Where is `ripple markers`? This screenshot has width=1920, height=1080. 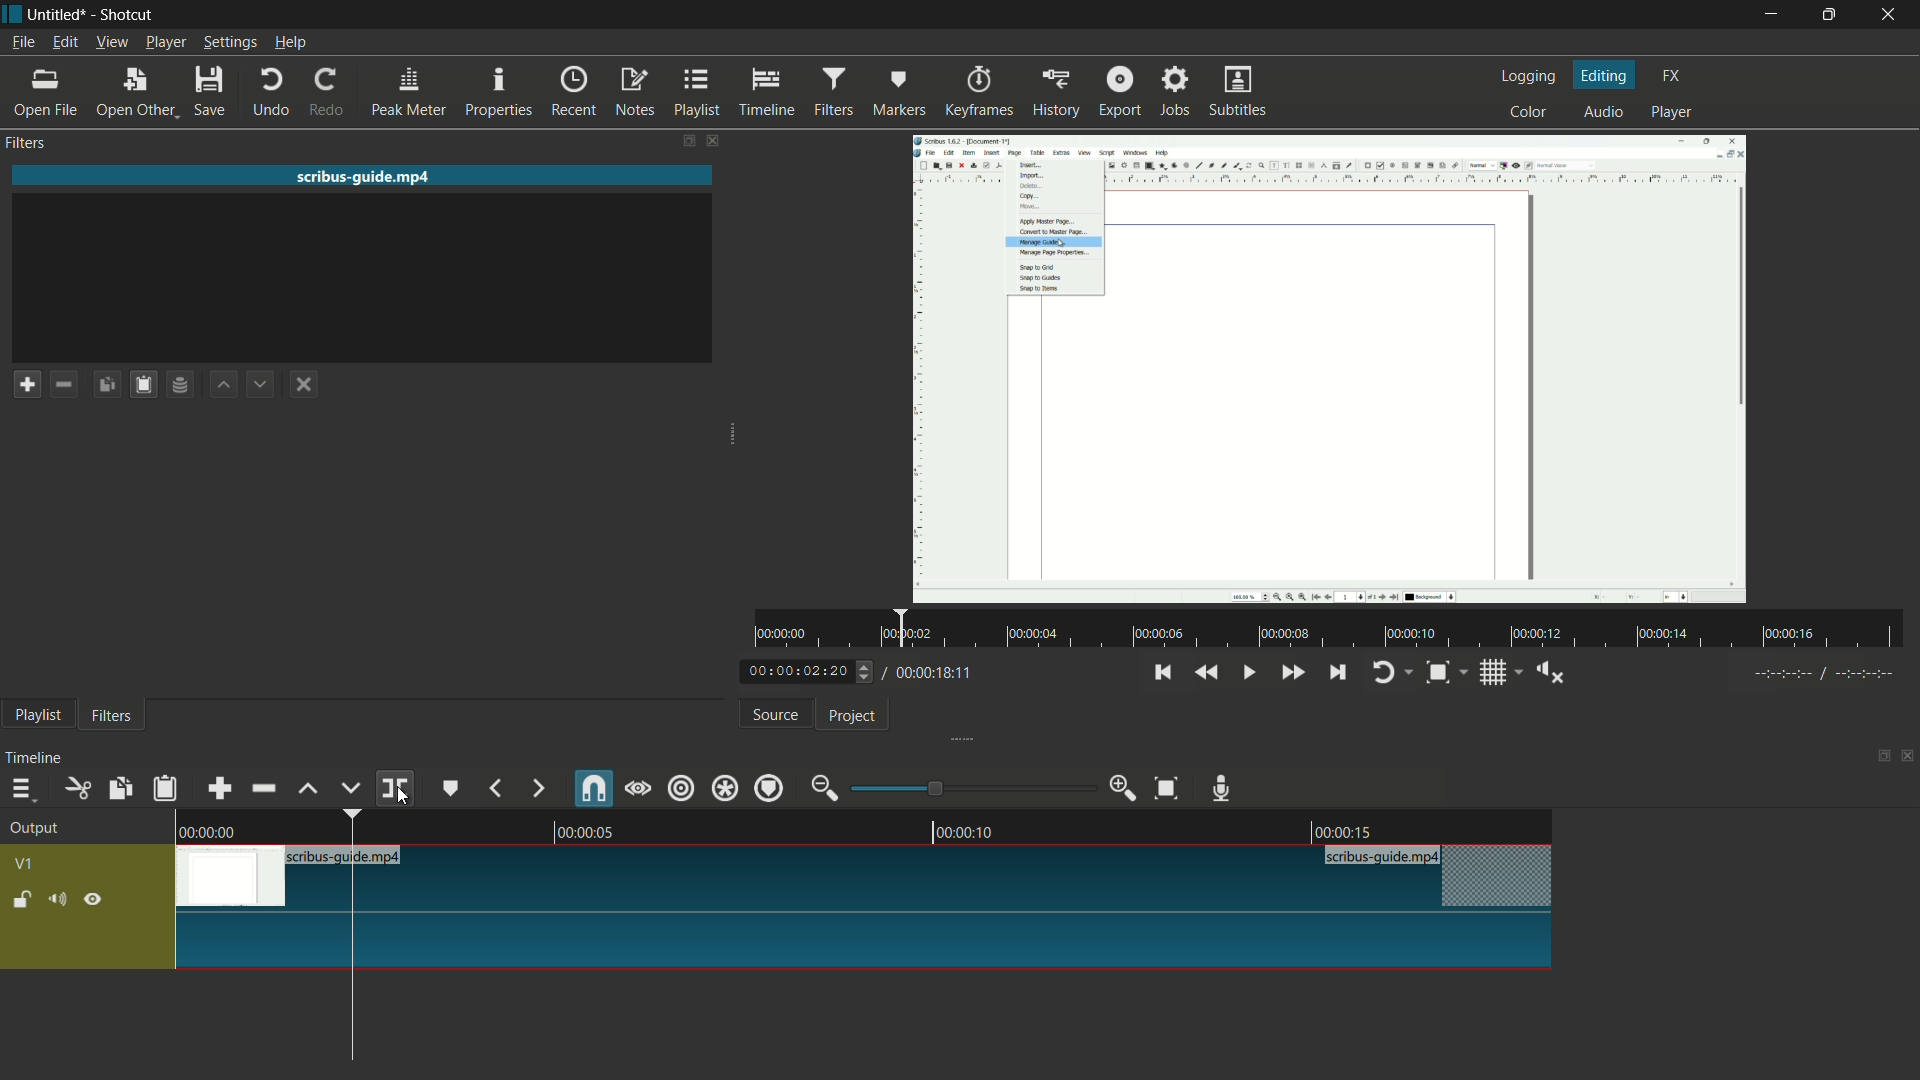
ripple markers is located at coordinates (770, 787).